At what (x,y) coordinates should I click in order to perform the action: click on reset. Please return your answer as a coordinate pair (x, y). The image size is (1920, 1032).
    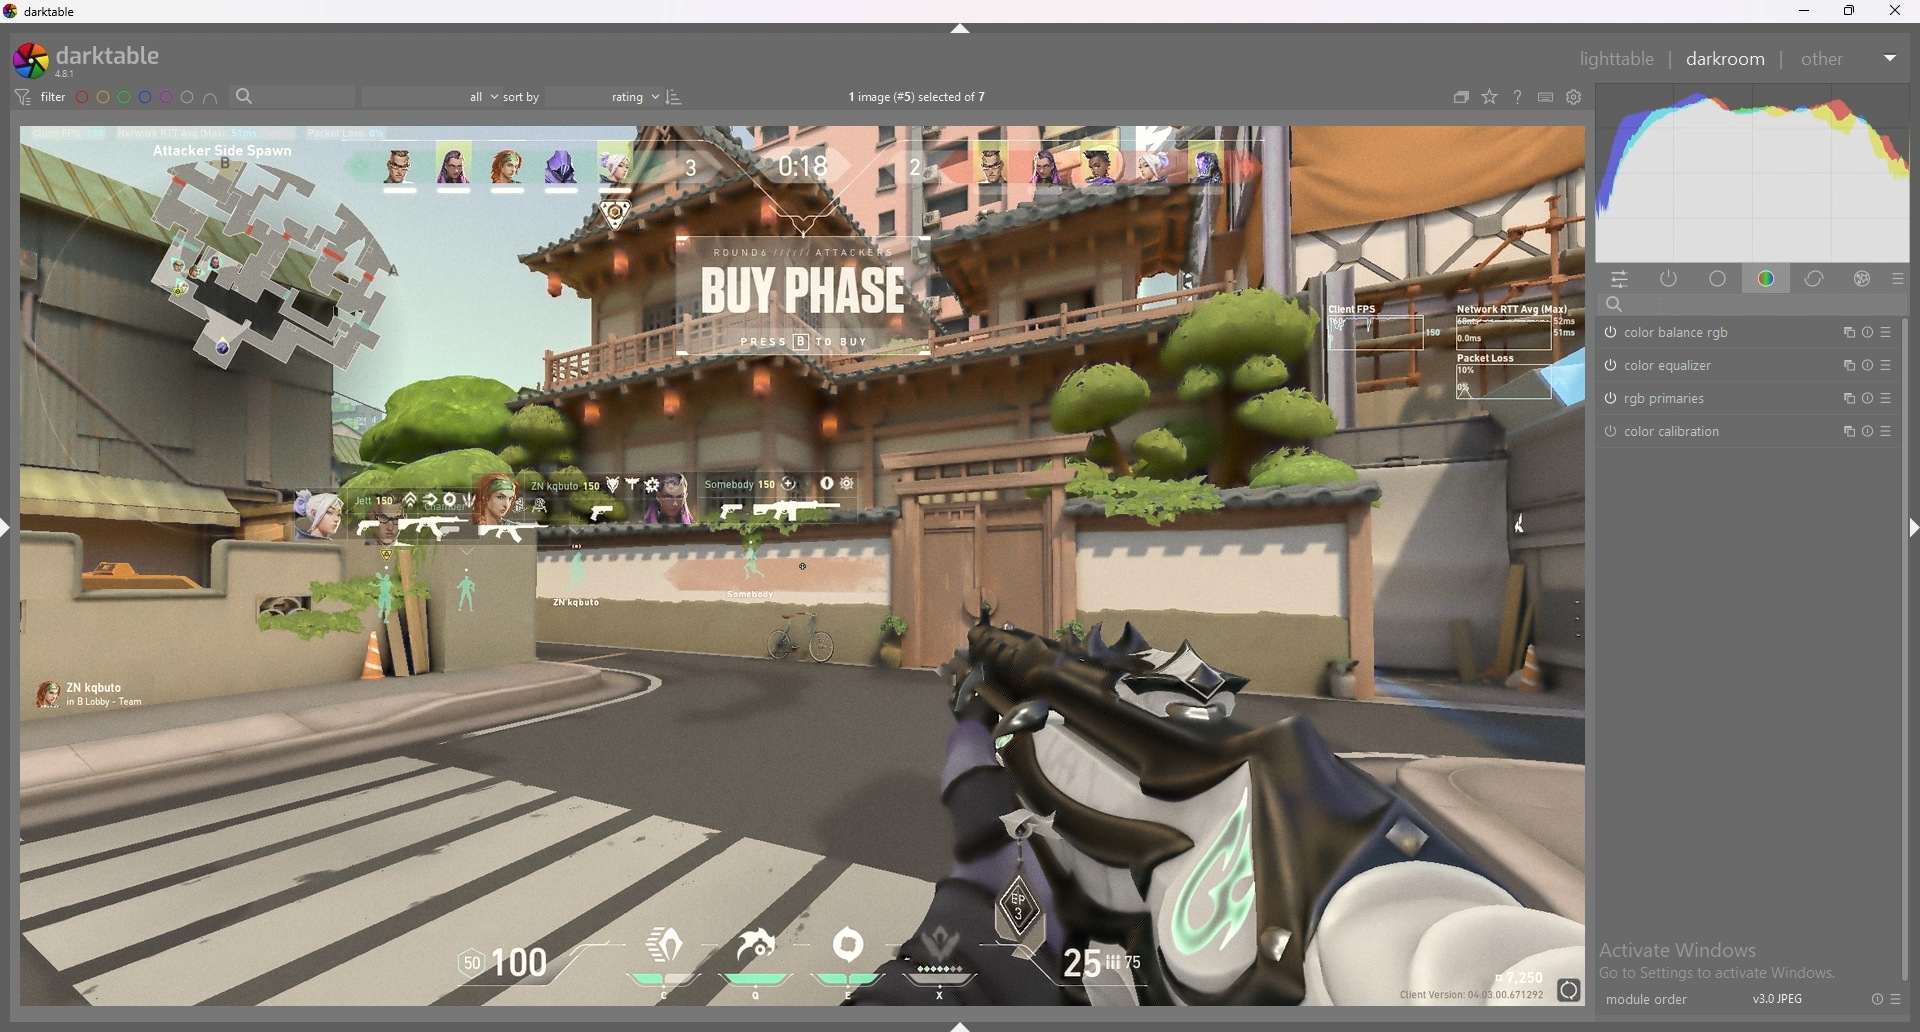
    Looking at the image, I should click on (1866, 332).